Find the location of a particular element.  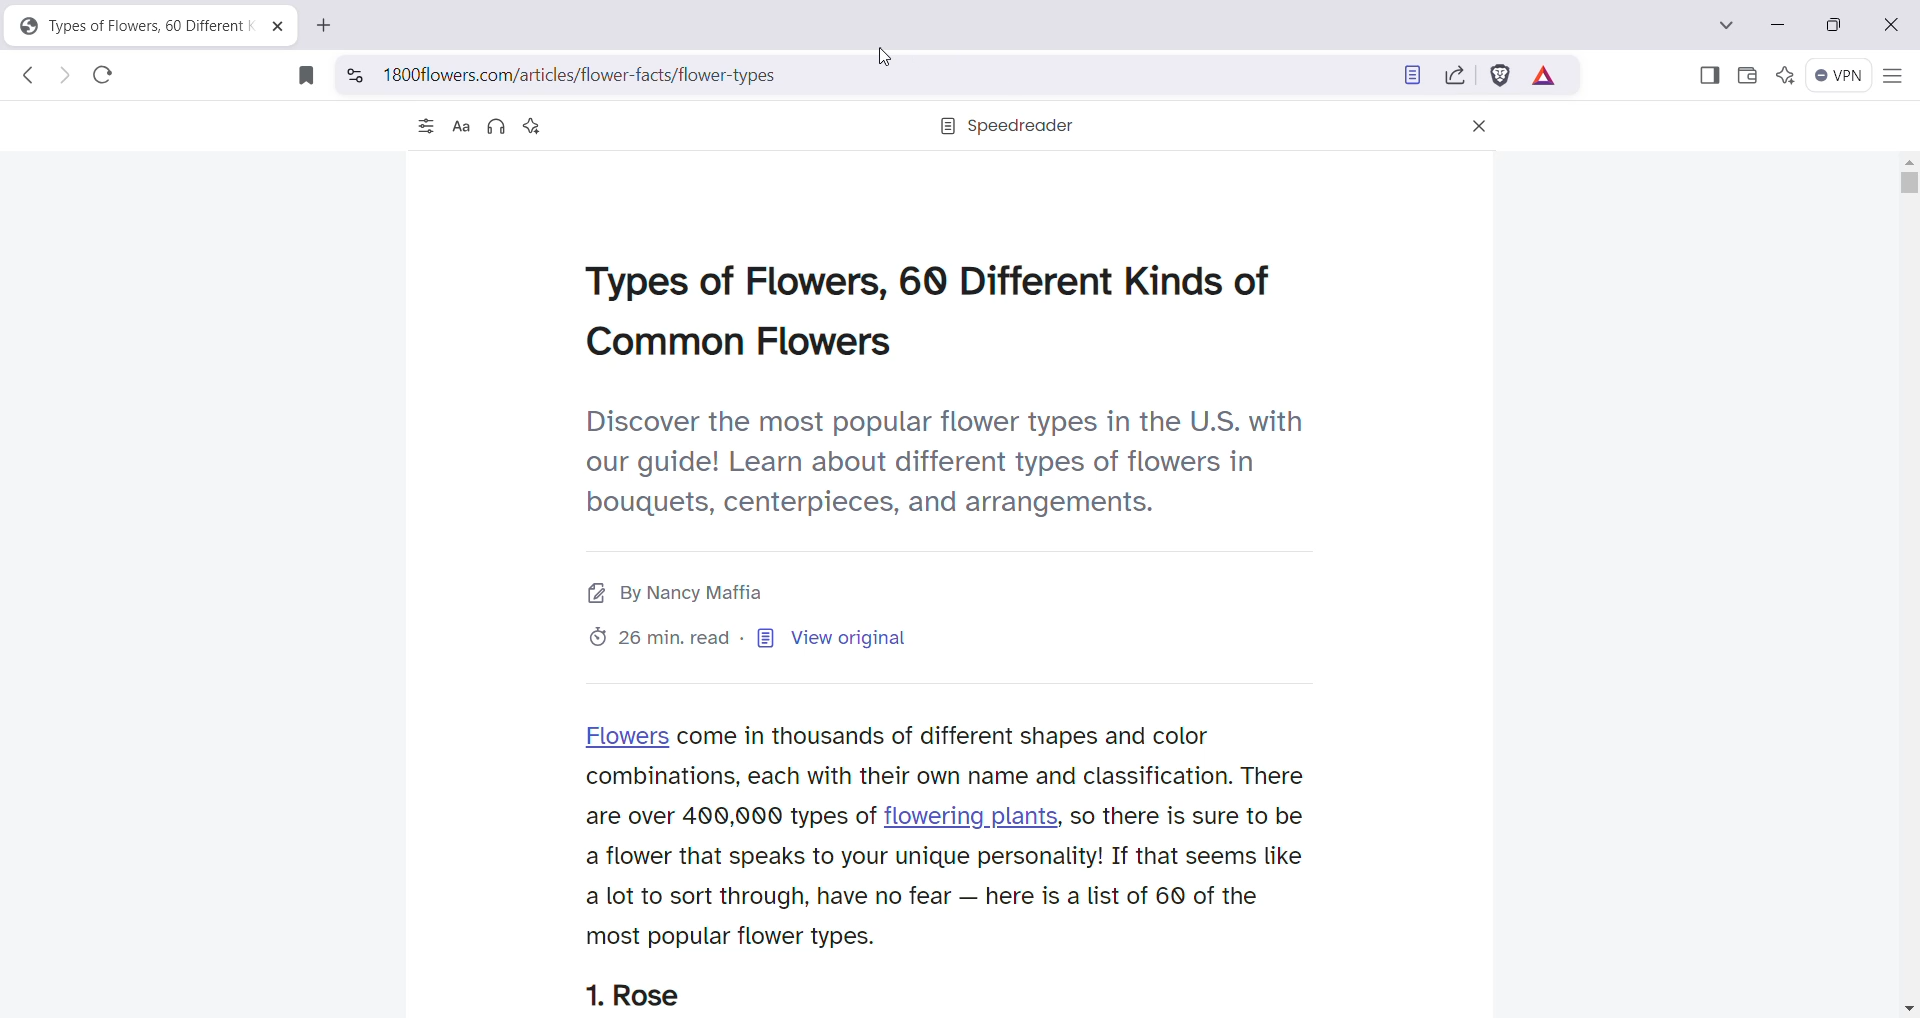

Turn off Speedreader is located at coordinates (1406, 77).